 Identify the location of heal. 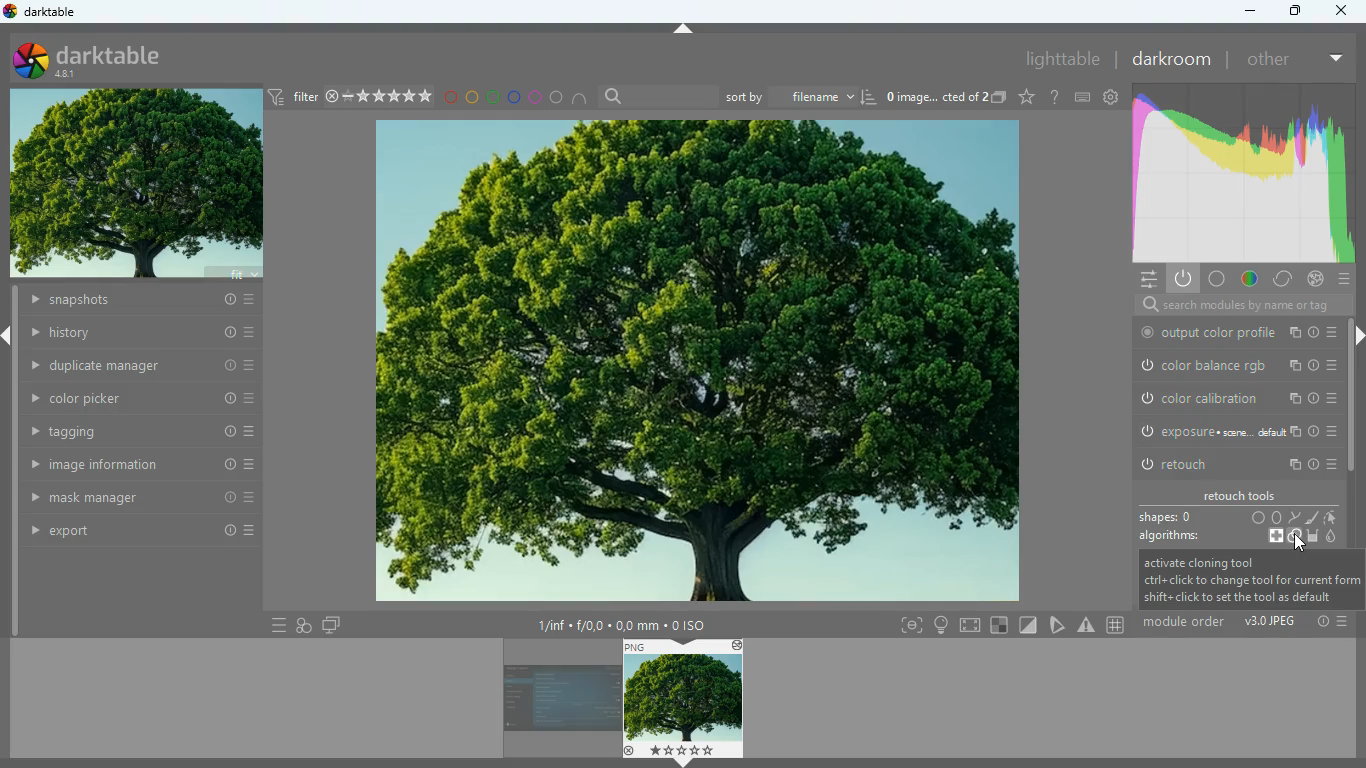
(1269, 536).